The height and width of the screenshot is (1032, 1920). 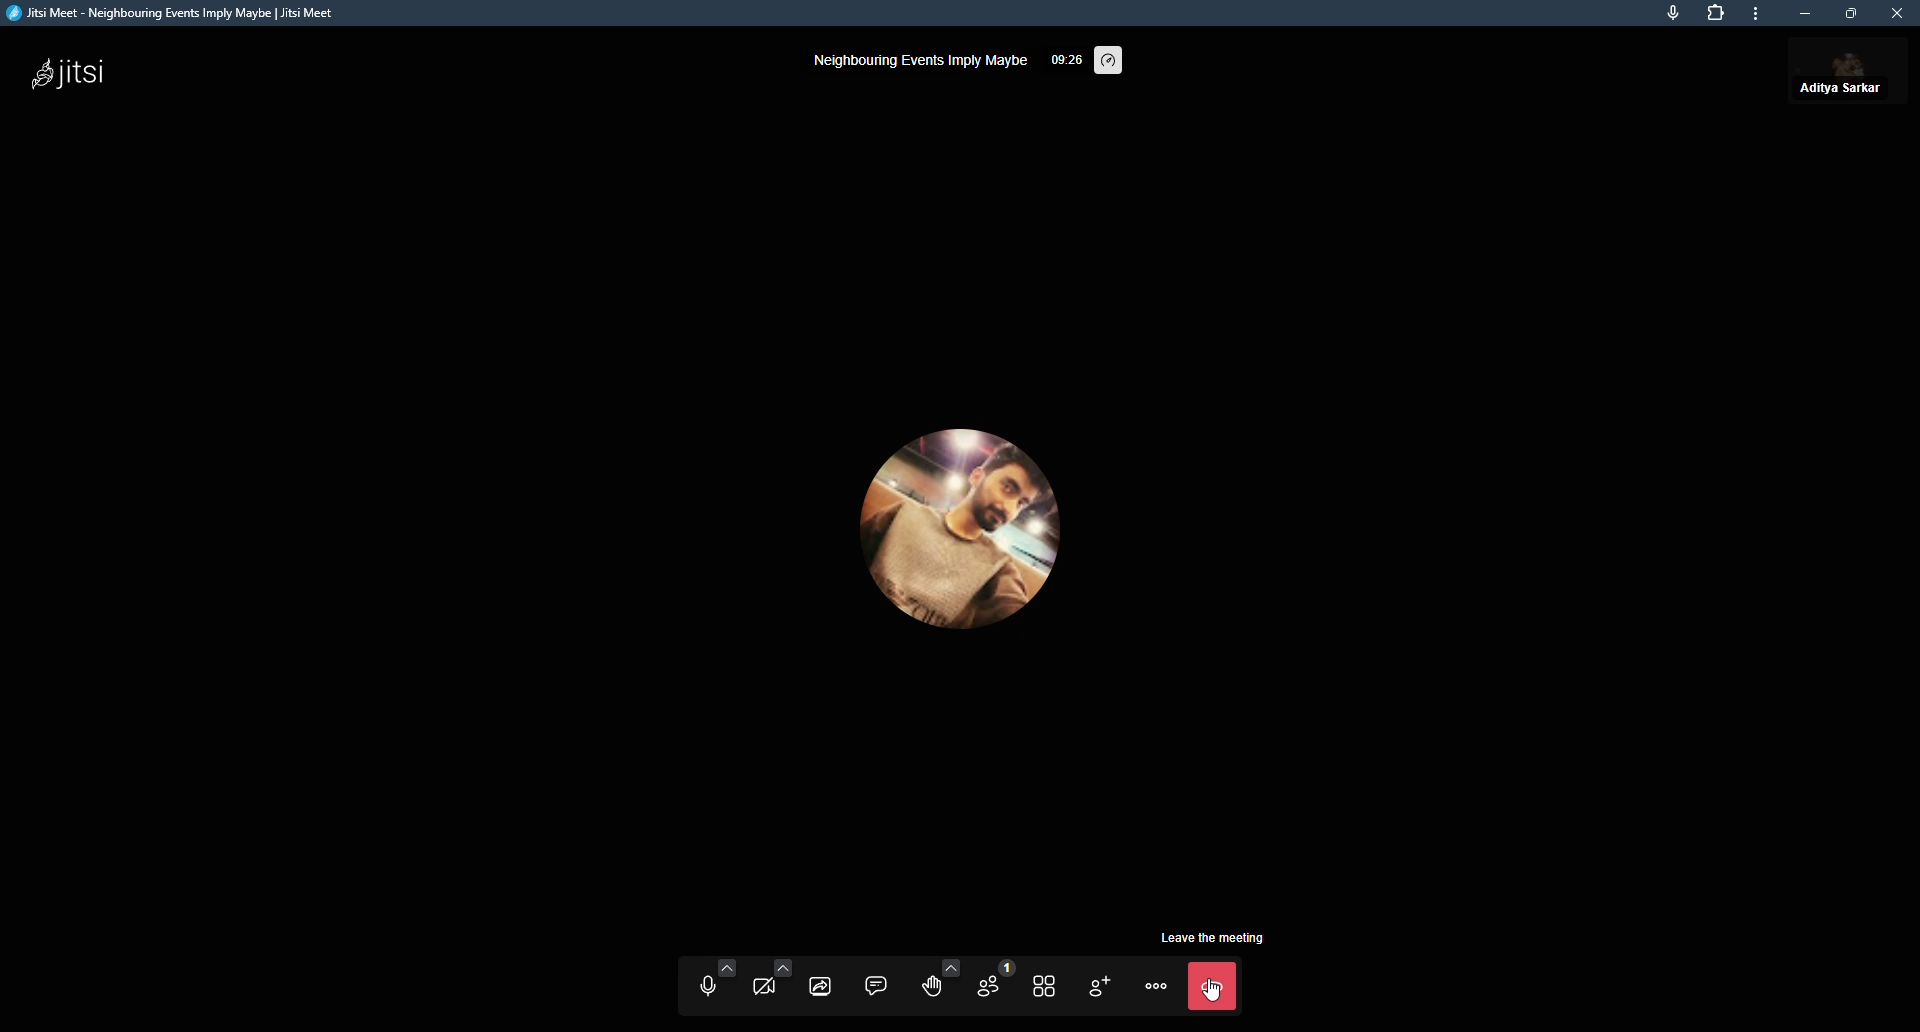 I want to click on mute microphone, so click(x=712, y=981).